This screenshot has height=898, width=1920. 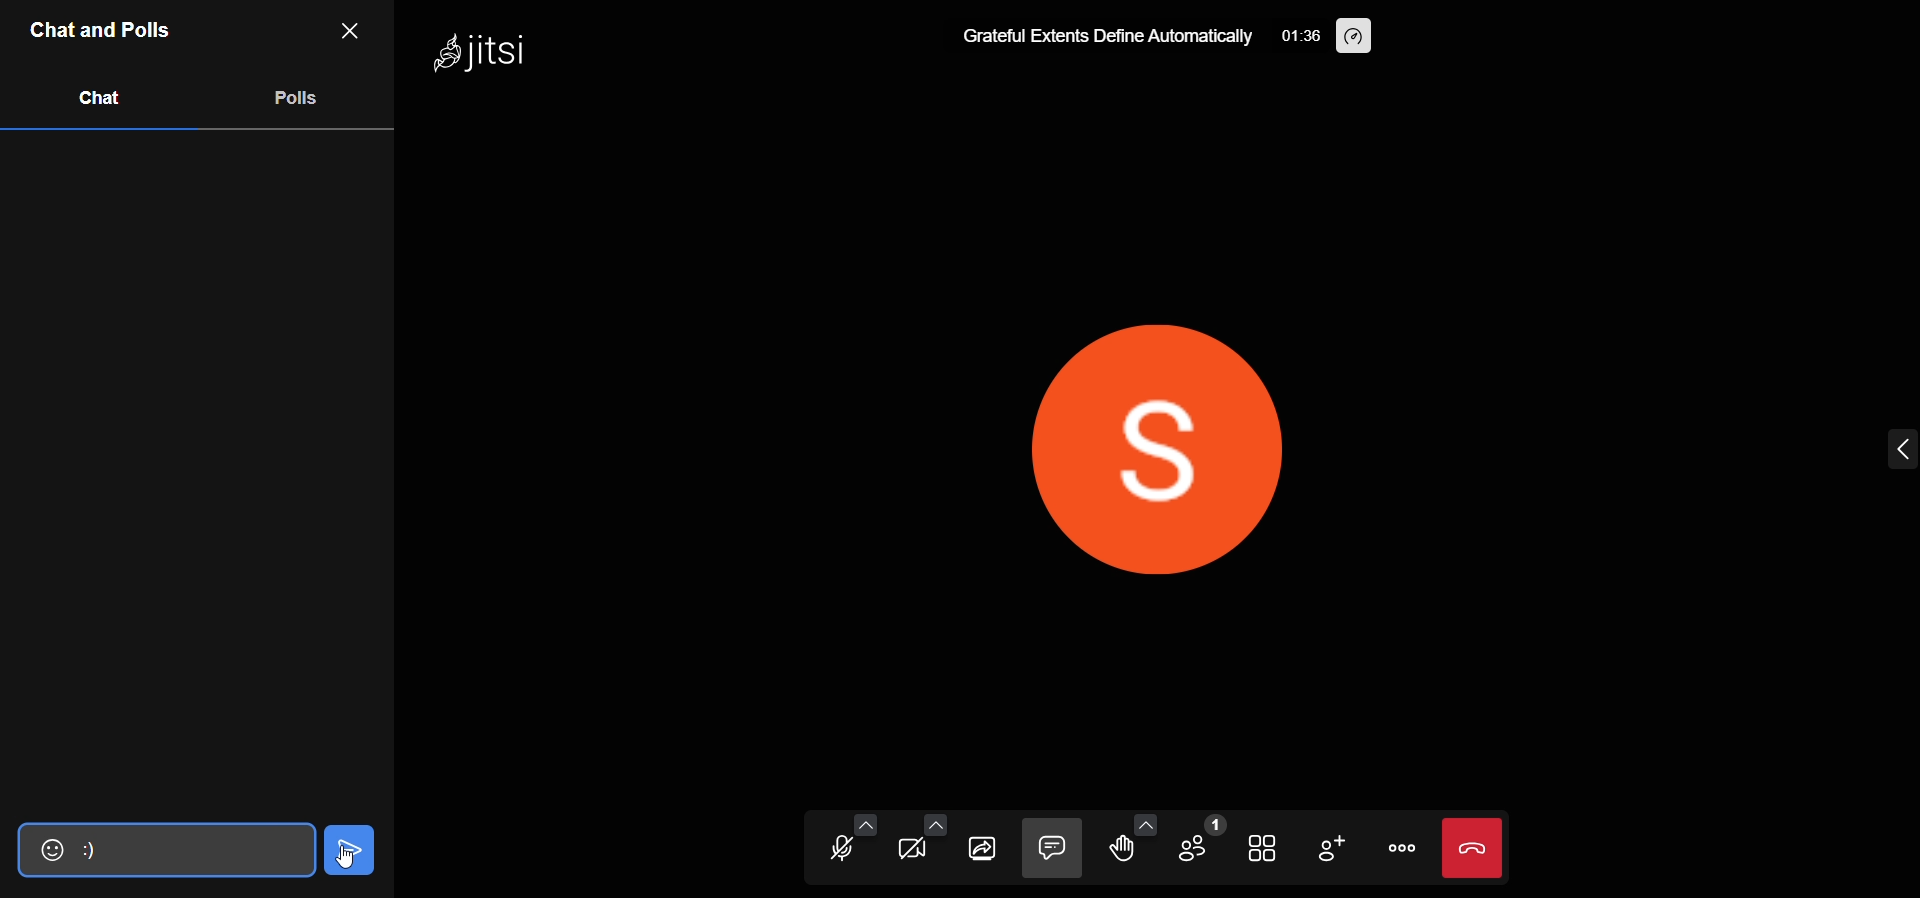 I want to click on time, so click(x=1298, y=34).